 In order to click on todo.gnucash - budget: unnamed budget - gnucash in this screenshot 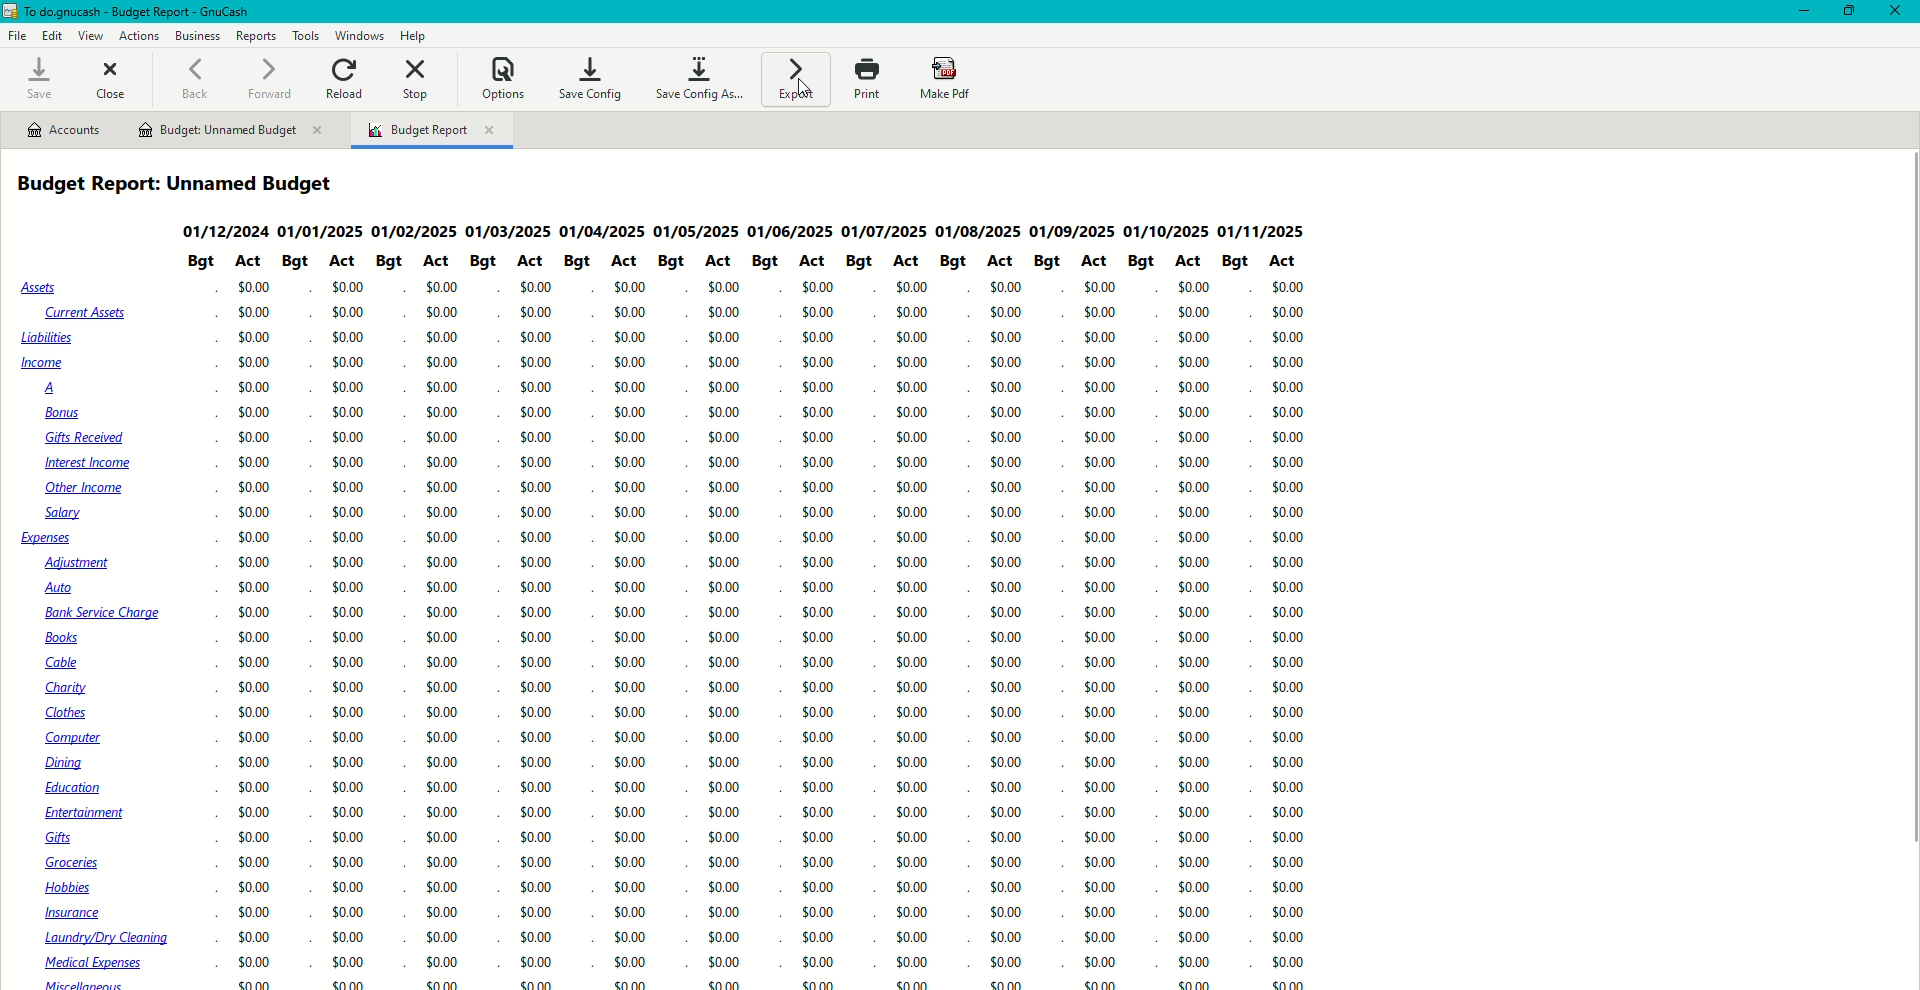, I will do `click(165, 12)`.